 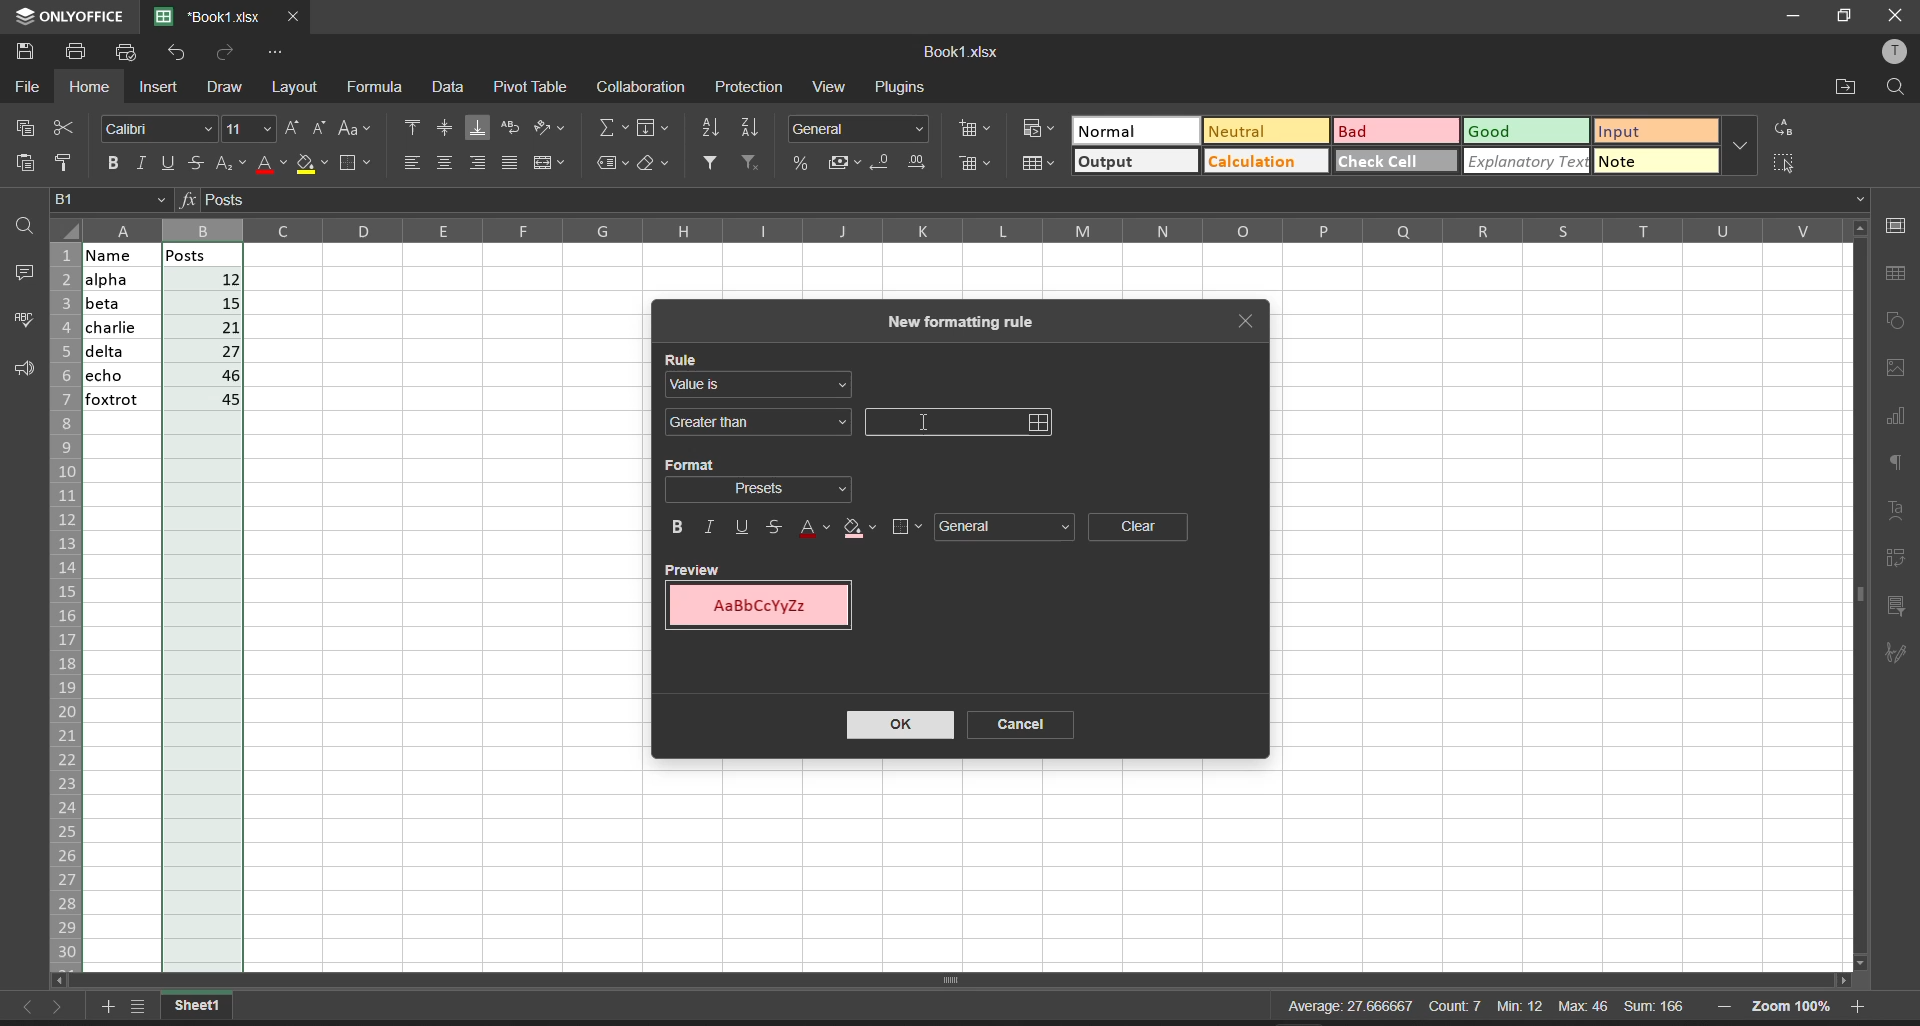 What do you see at coordinates (1043, 165) in the screenshot?
I see `format as table` at bounding box center [1043, 165].